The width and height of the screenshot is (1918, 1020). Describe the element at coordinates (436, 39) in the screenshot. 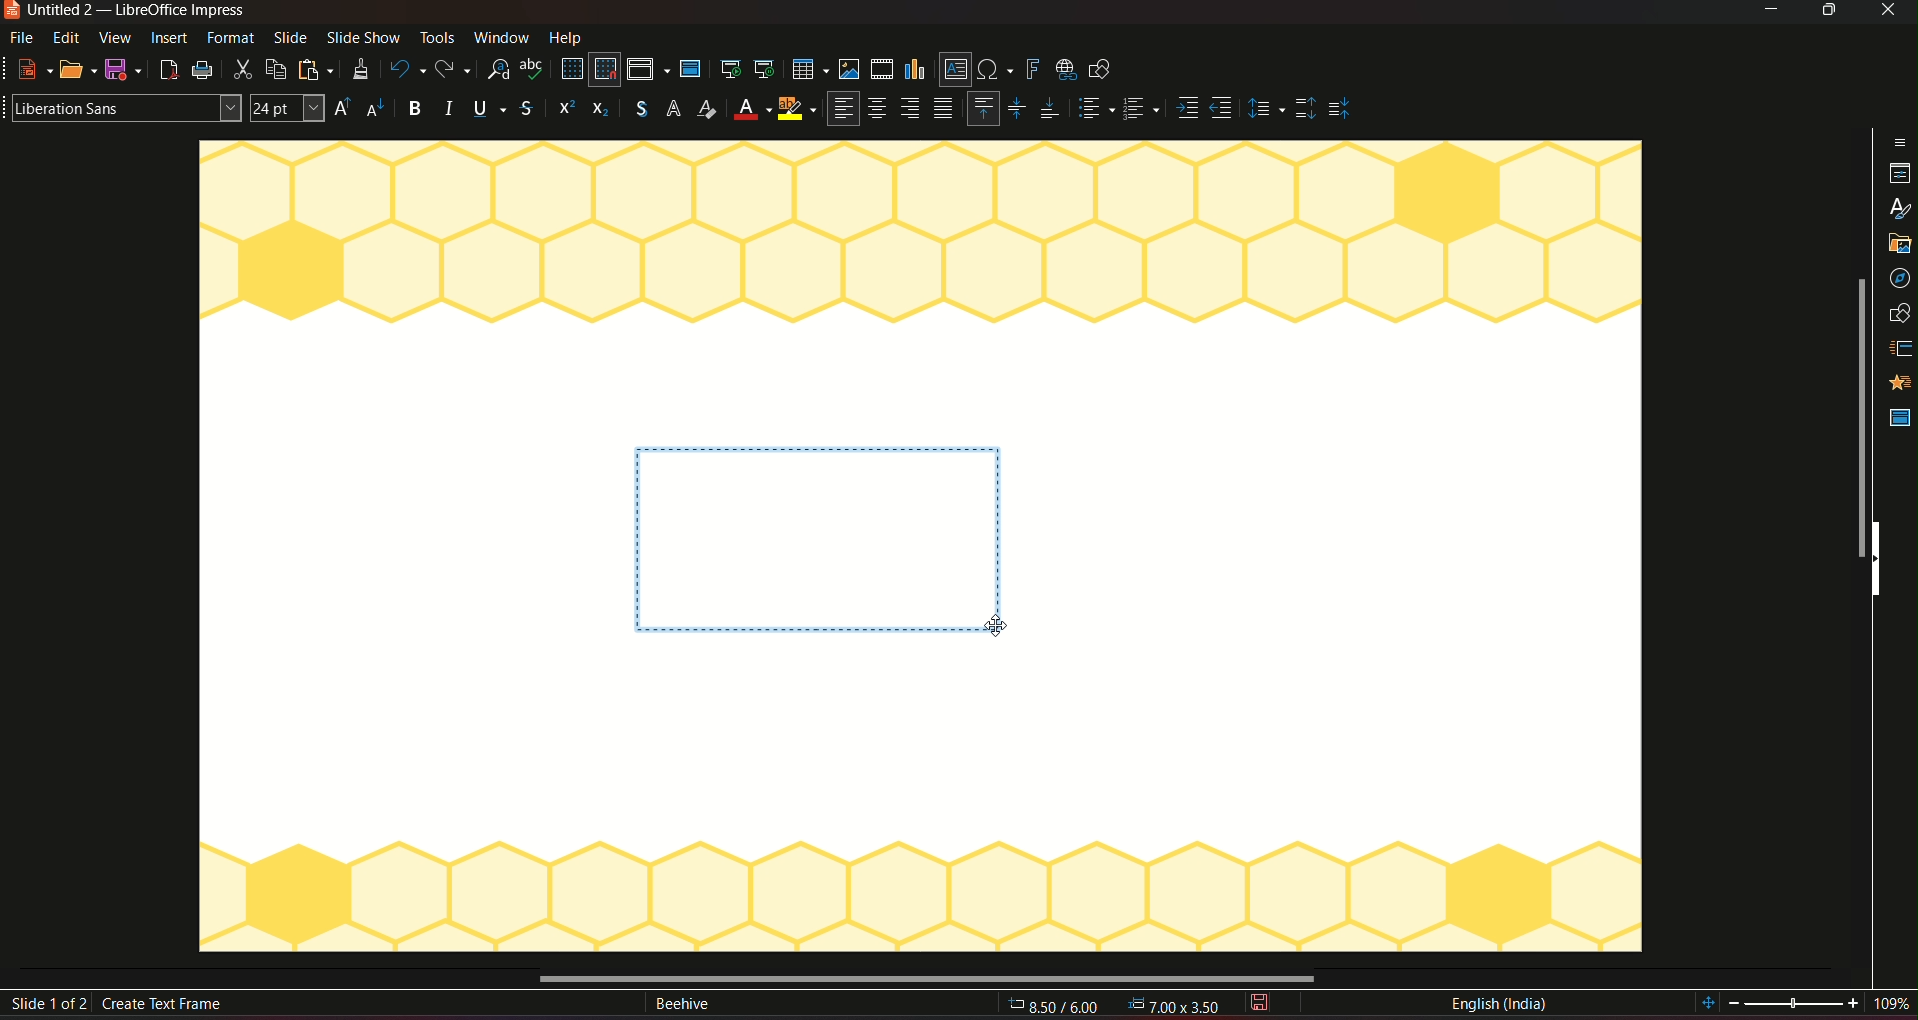

I see `tools` at that location.